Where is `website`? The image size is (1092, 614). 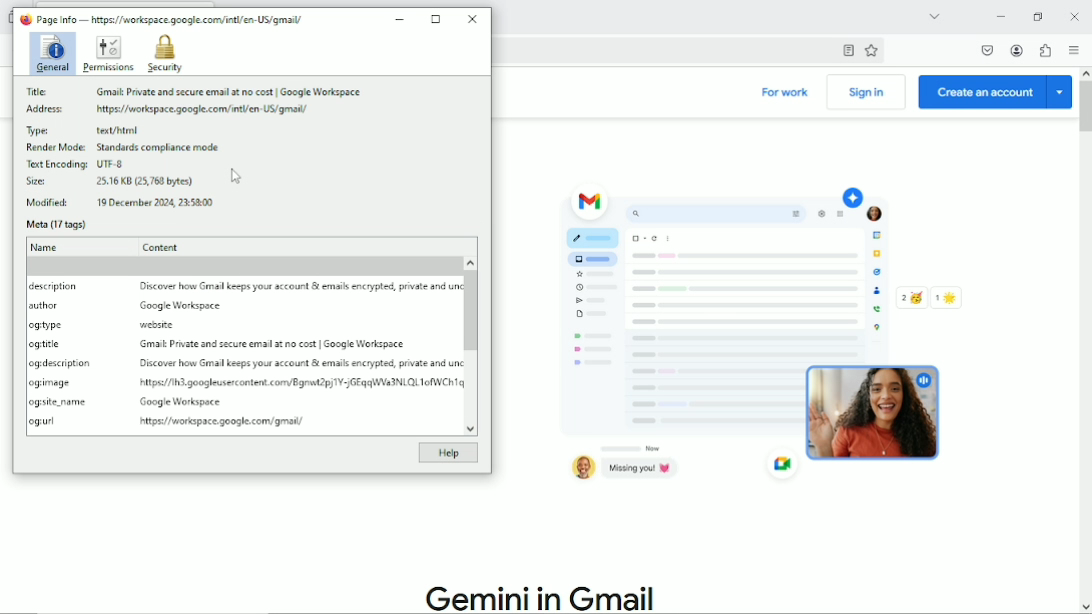 website is located at coordinates (159, 325).